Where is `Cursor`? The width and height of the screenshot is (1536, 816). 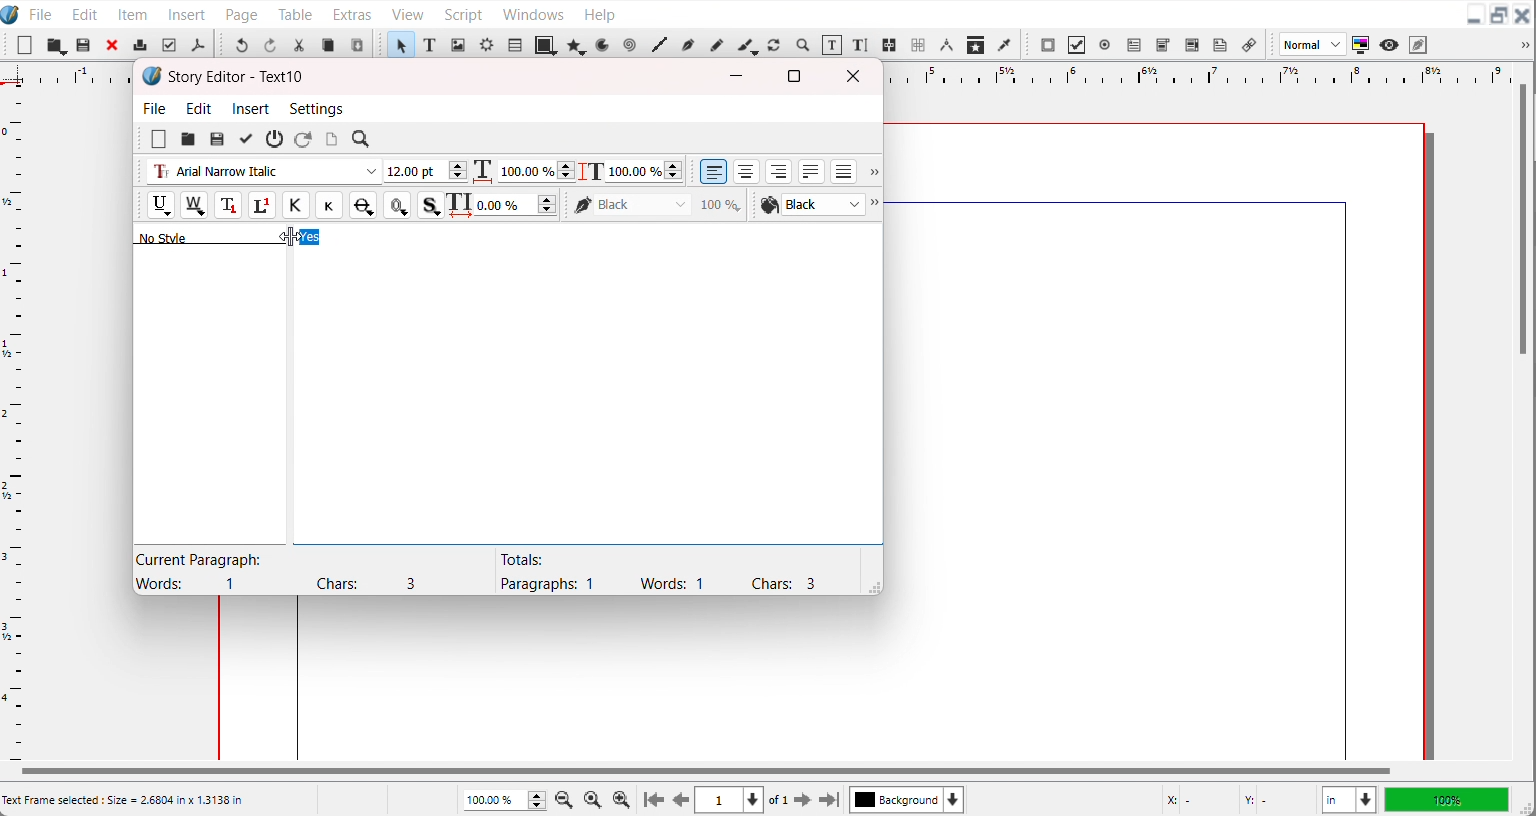
Cursor is located at coordinates (291, 237).